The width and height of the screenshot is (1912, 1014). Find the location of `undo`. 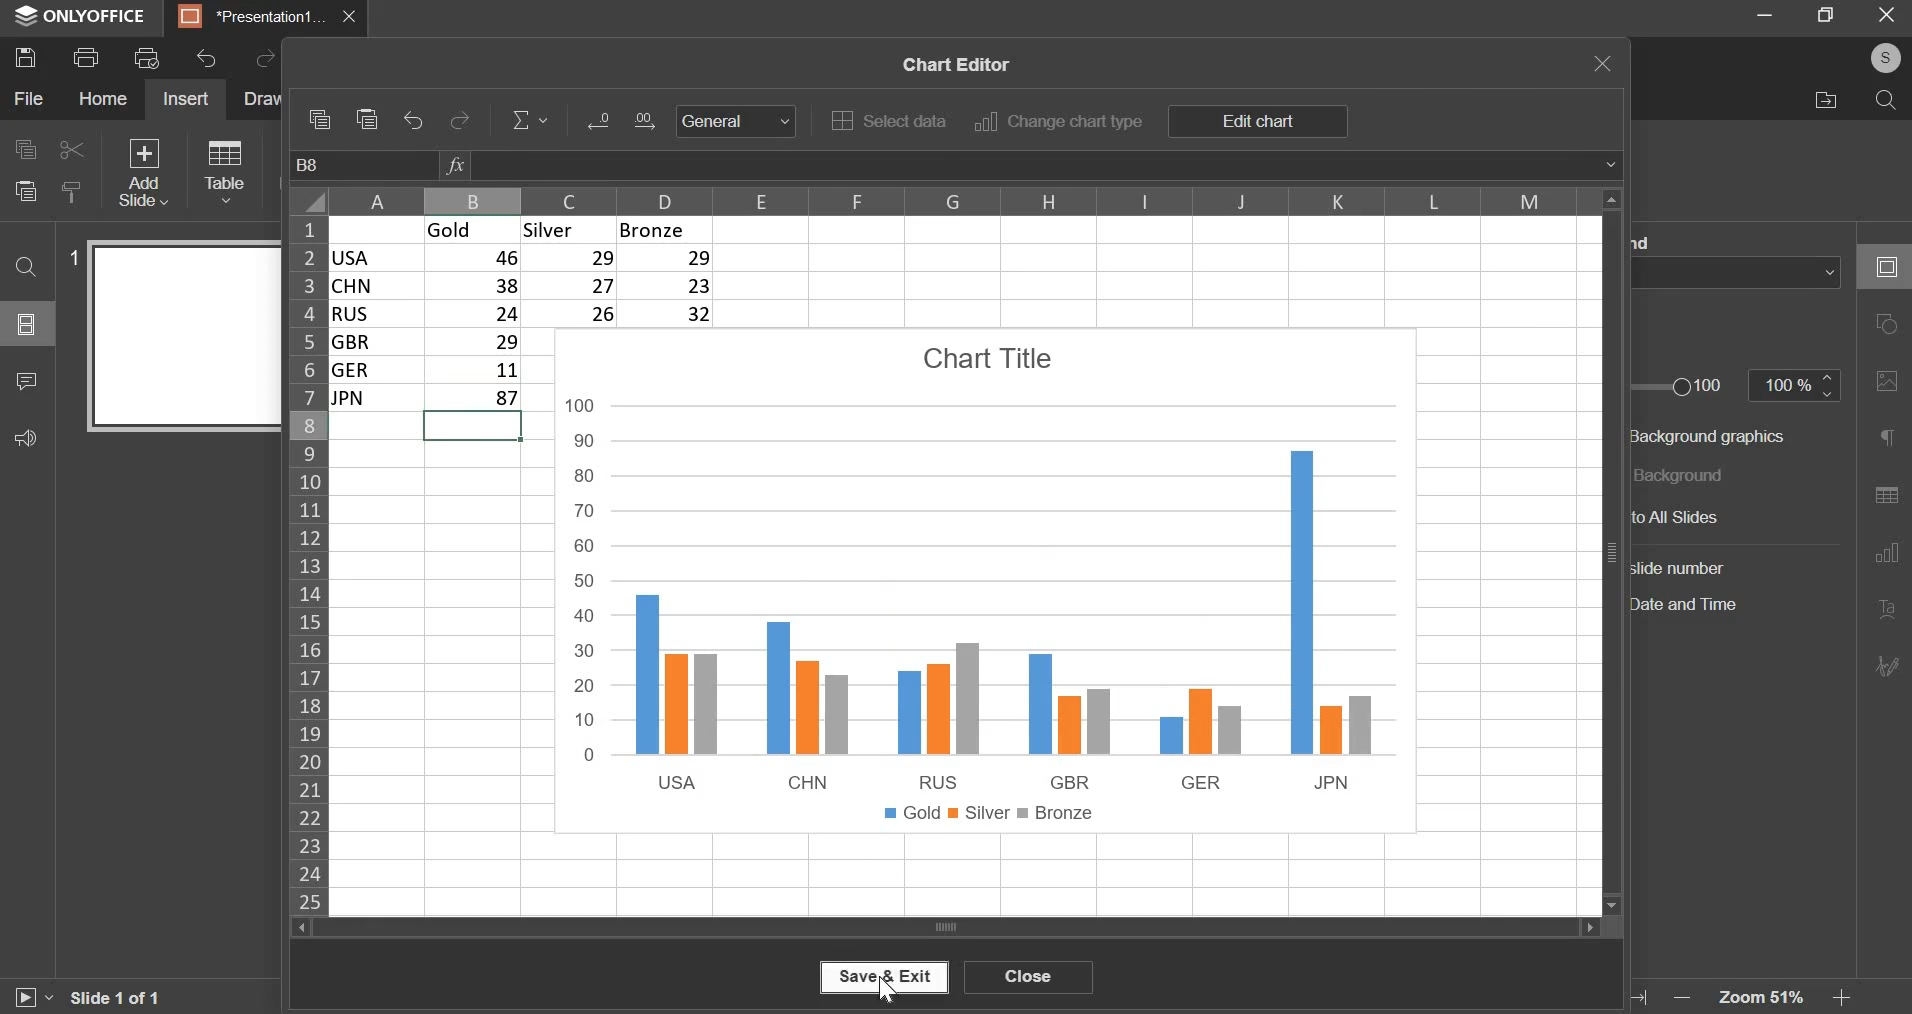

undo is located at coordinates (415, 122).